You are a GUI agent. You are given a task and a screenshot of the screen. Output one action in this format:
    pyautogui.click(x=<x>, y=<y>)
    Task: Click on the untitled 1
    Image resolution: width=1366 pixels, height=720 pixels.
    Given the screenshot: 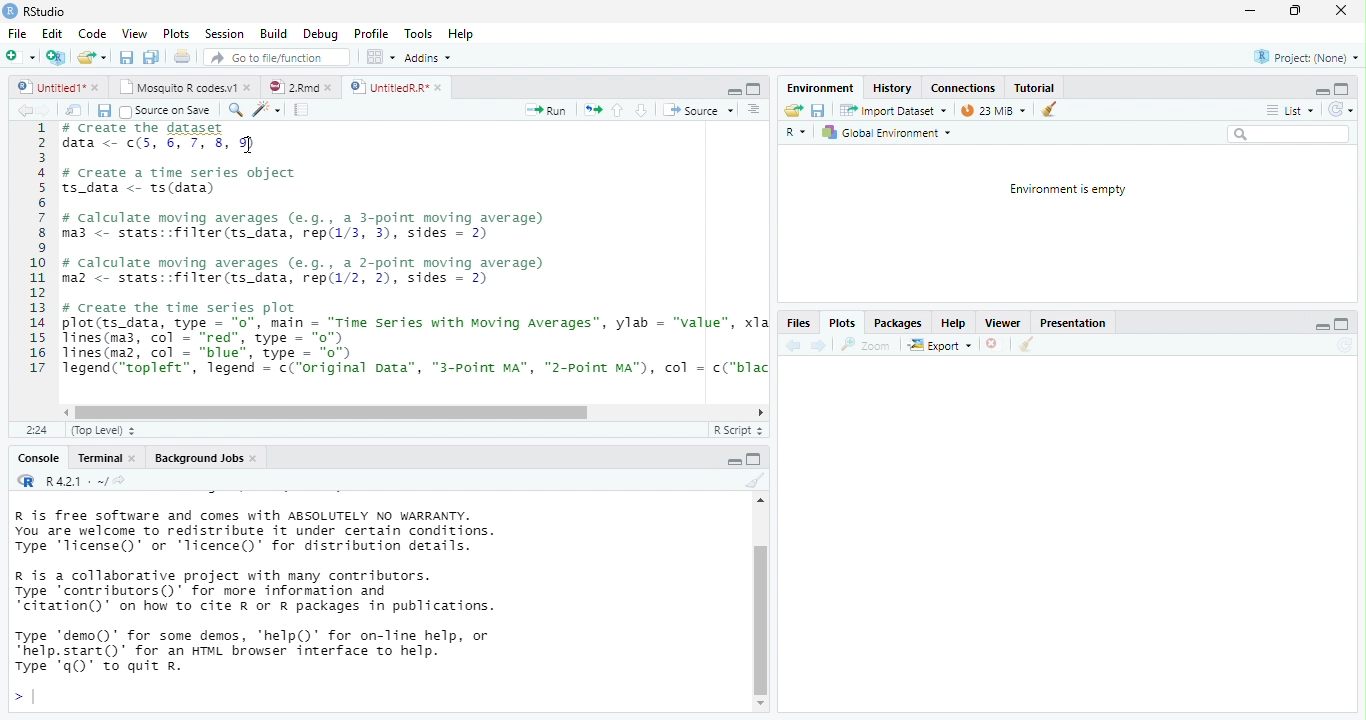 What is the action you would take?
    pyautogui.click(x=46, y=86)
    